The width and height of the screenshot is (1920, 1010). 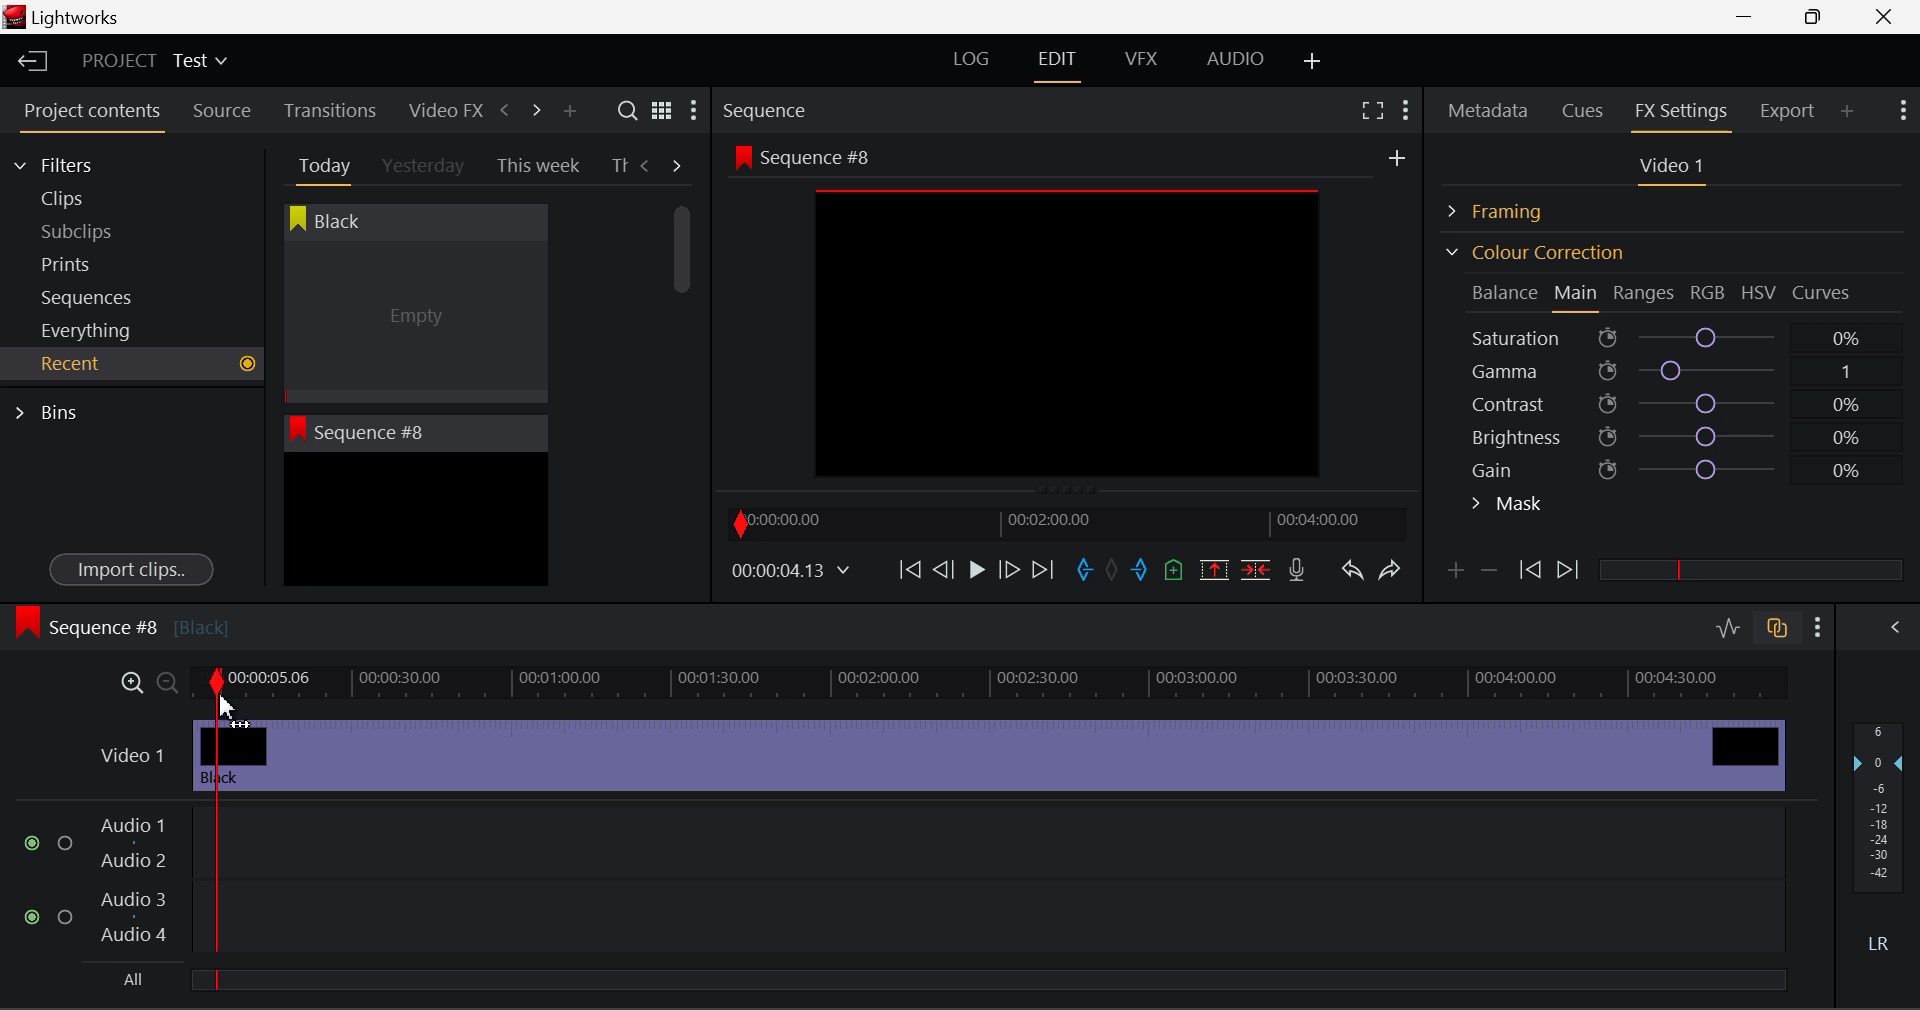 I want to click on LOG Layout, so click(x=970, y=58).